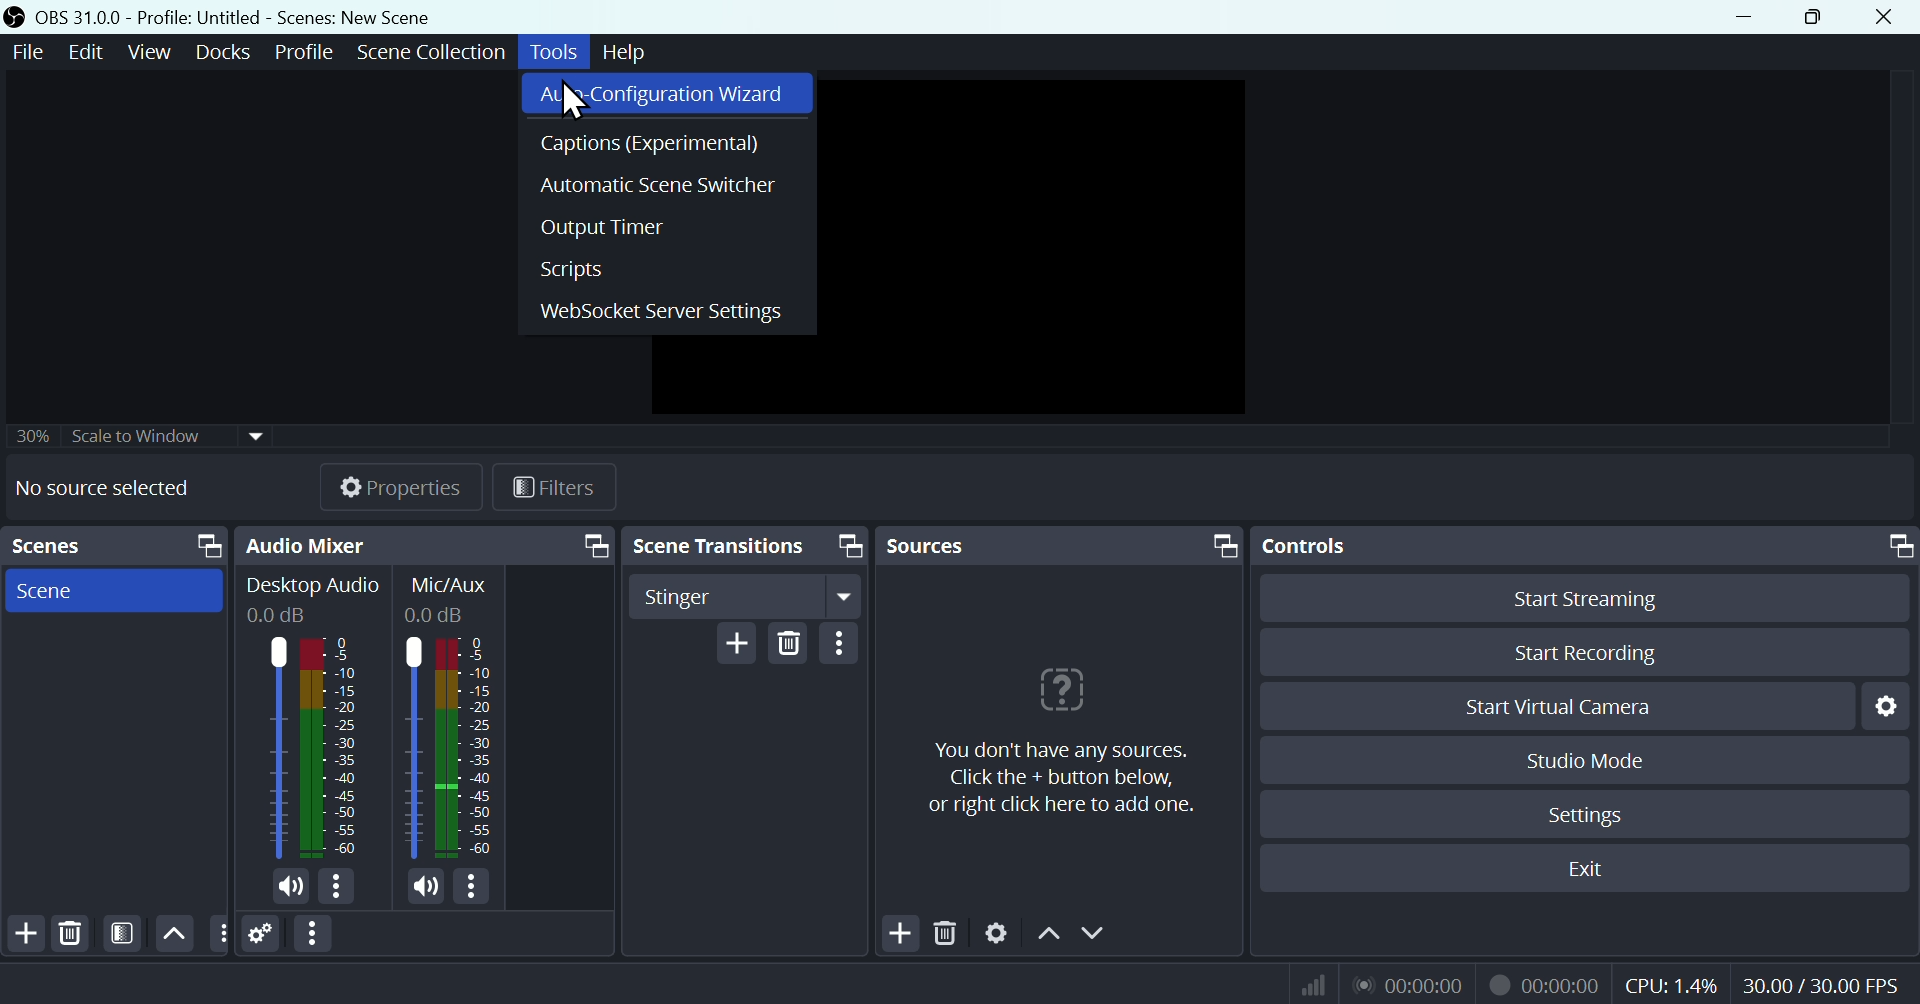 The image size is (1920, 1004). What do you see at coordinates (1583, 812) in the screenshot?
I see `Settings` at bounding box center [1583, 812].